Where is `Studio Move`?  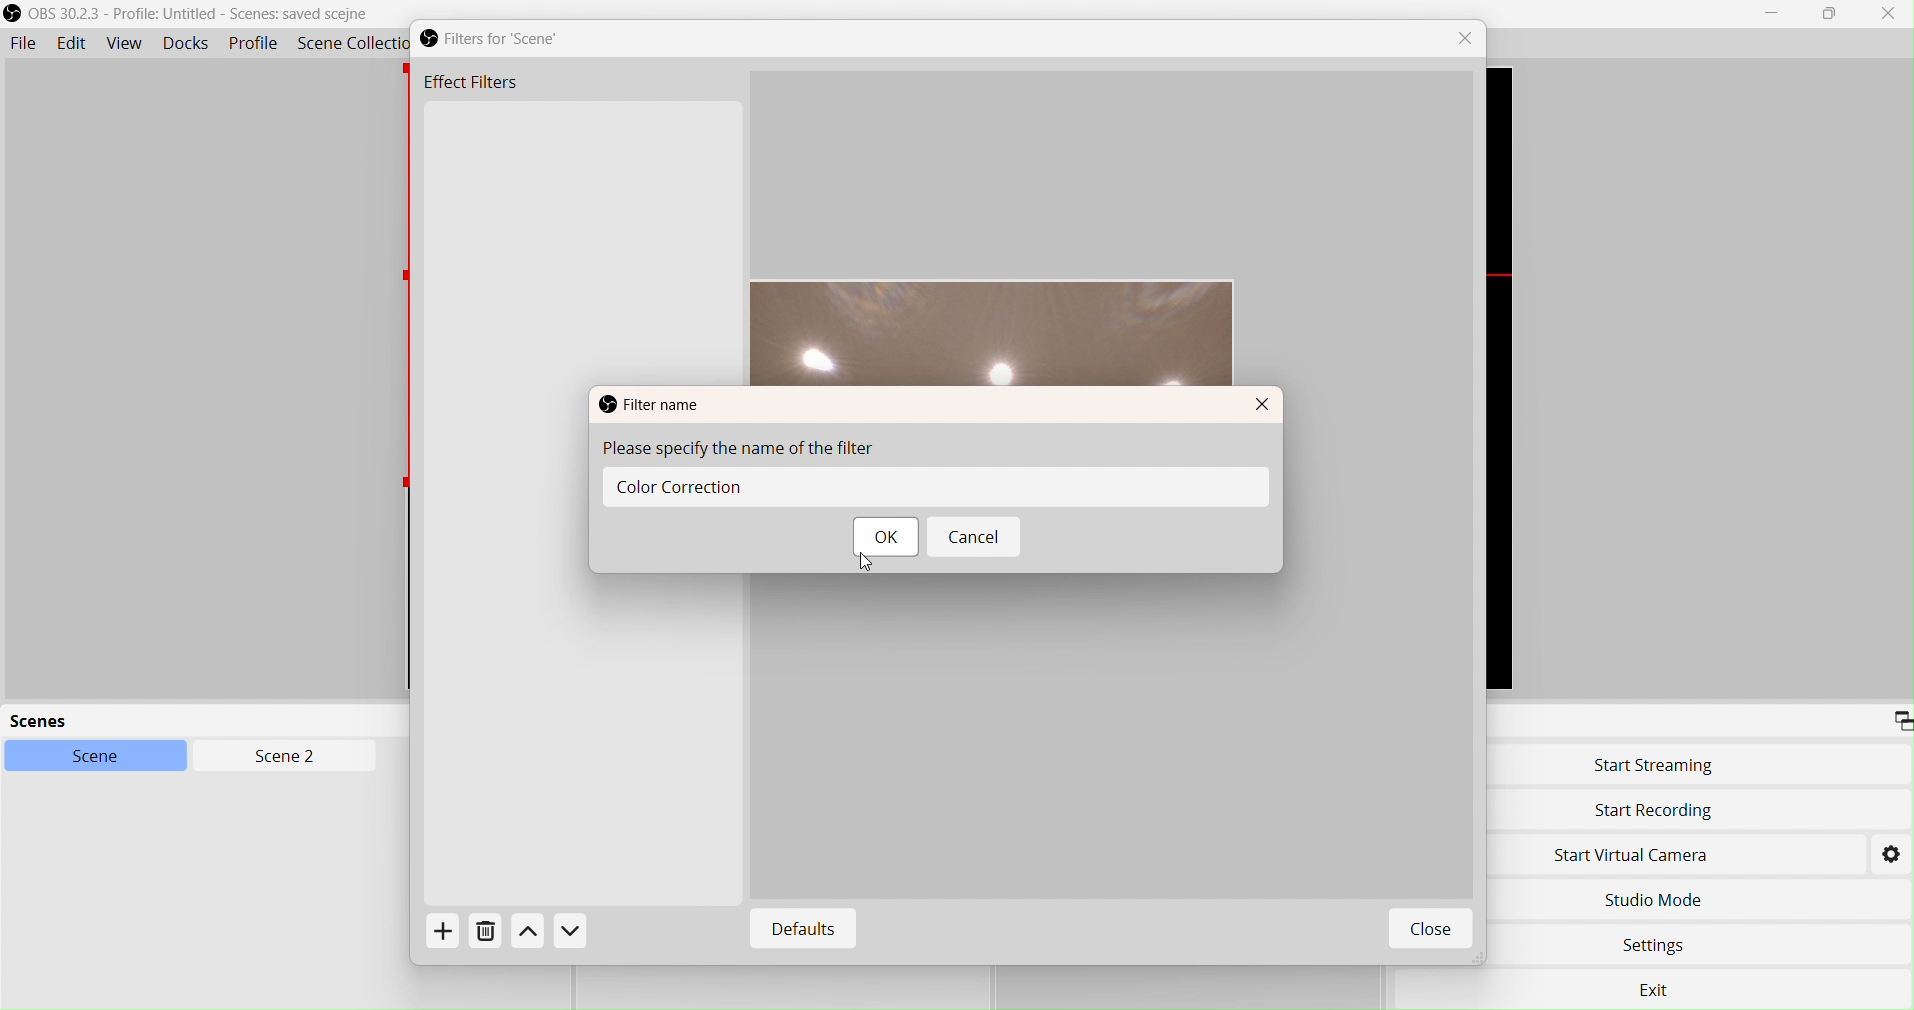
Studio Move is located at coordinates (1654, 896).